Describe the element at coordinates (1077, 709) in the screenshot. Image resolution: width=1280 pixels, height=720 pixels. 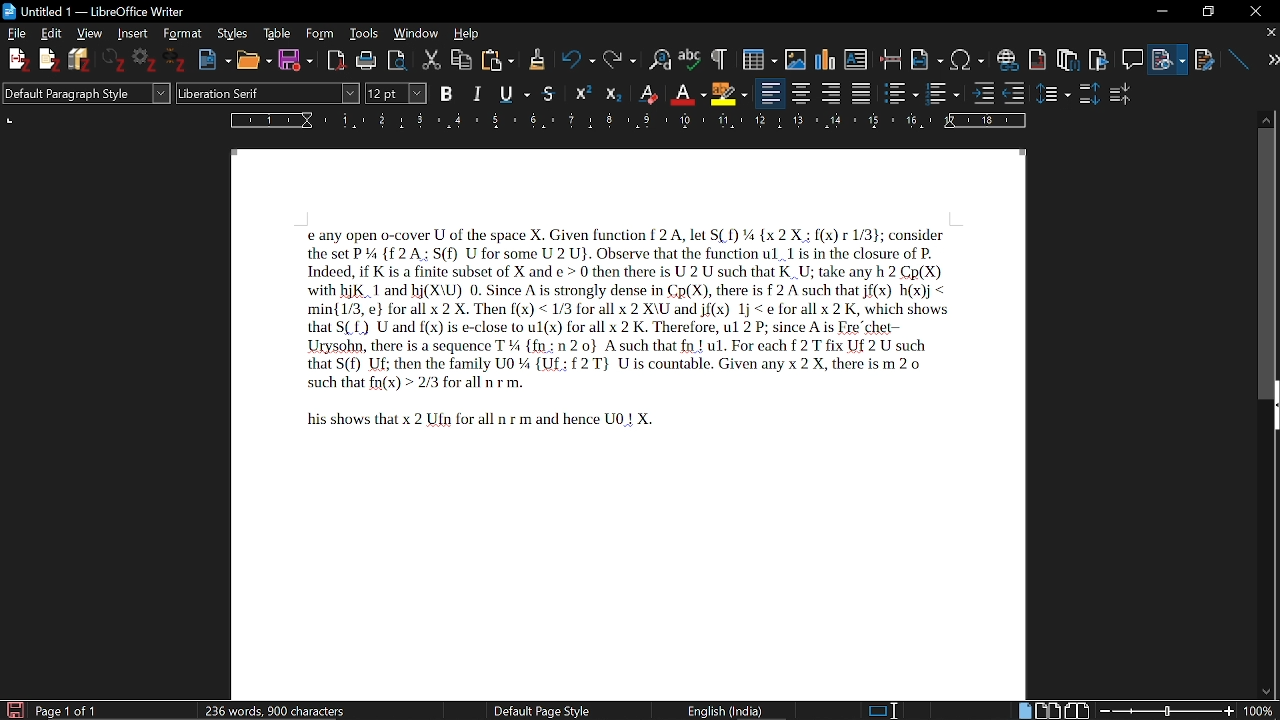
I see `Book view` at that location.